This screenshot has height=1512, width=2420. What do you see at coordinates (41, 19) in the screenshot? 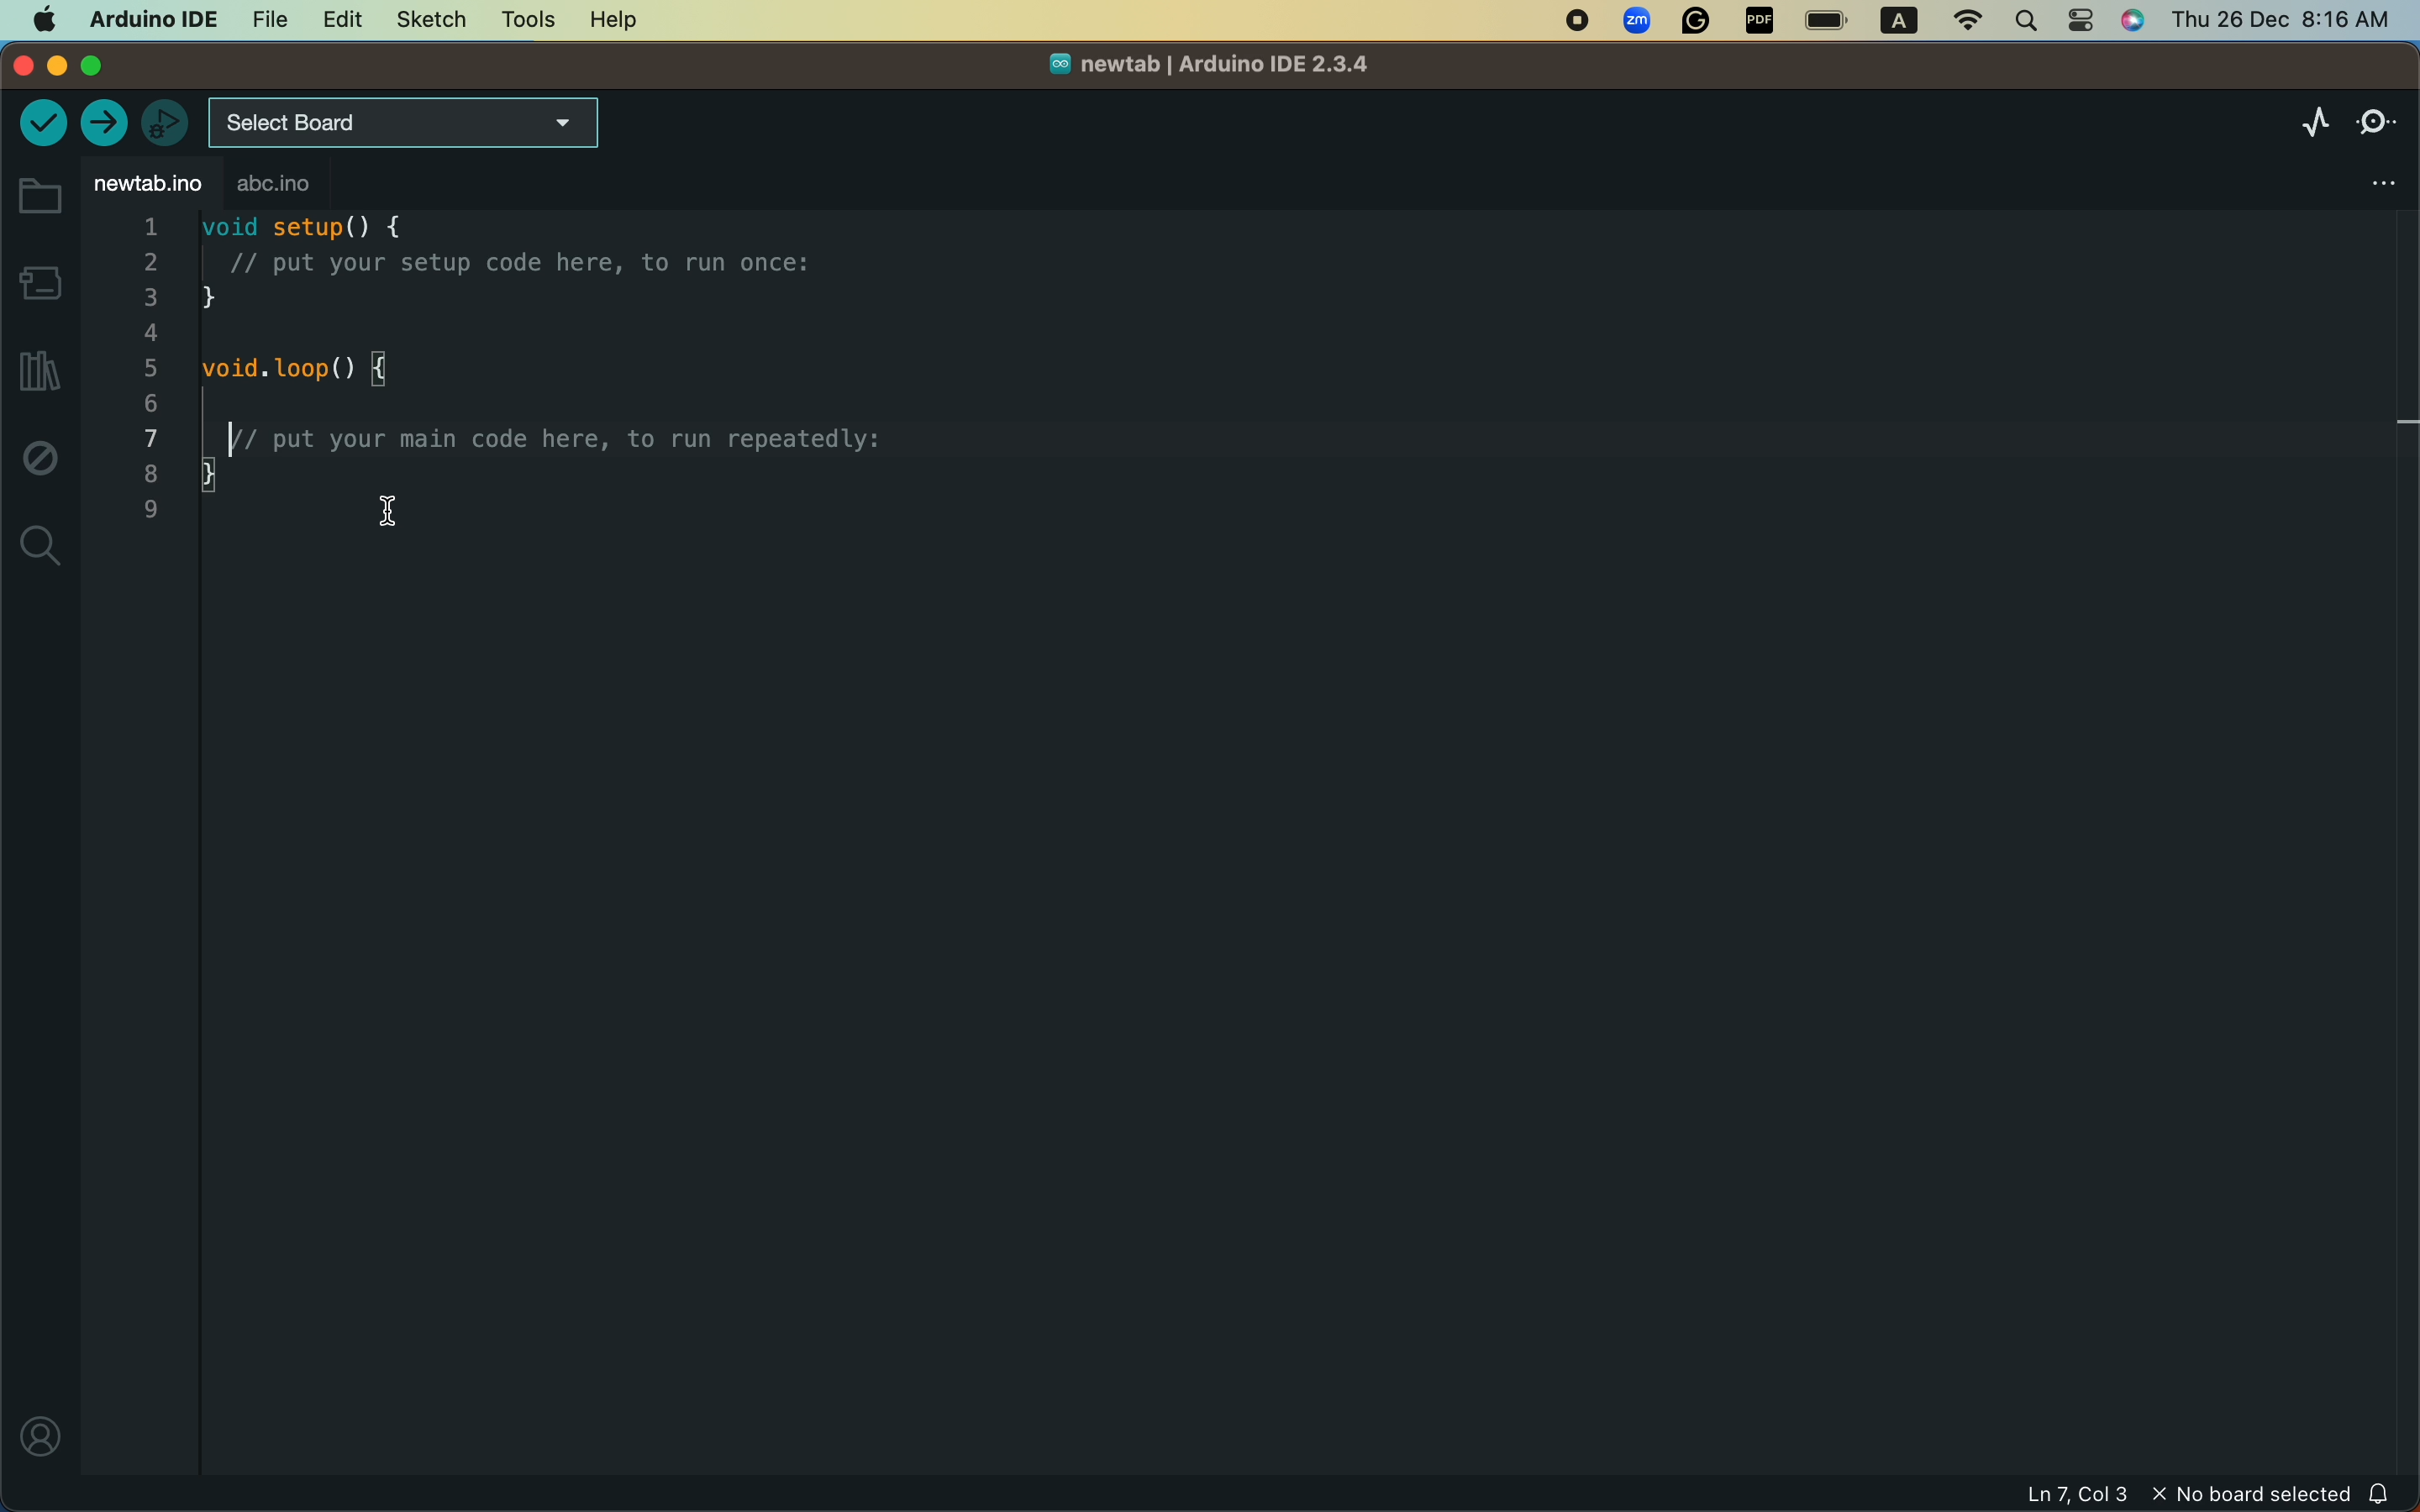
I see `main setting` at bounding box center [41, 19].